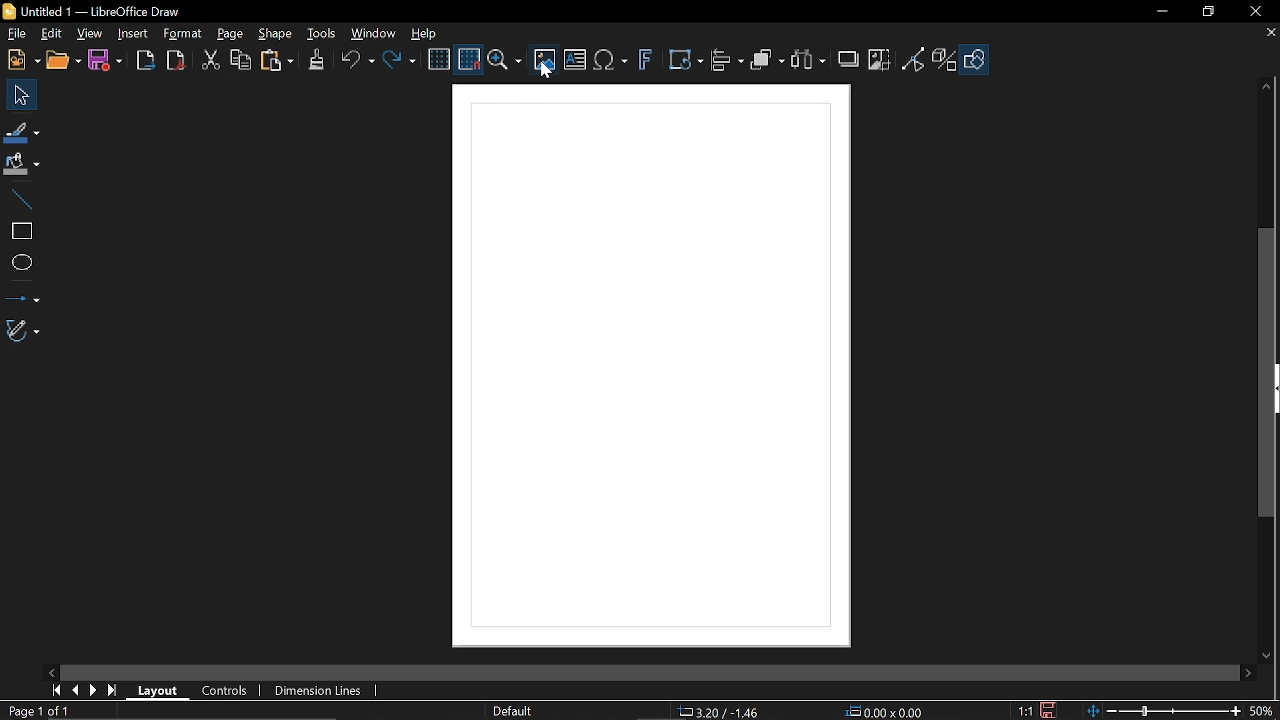 This screenshot has width=1280, height=720. Describe the element at coordinates (1264, 34) in the screenshot. I see `Close tab` at that location.